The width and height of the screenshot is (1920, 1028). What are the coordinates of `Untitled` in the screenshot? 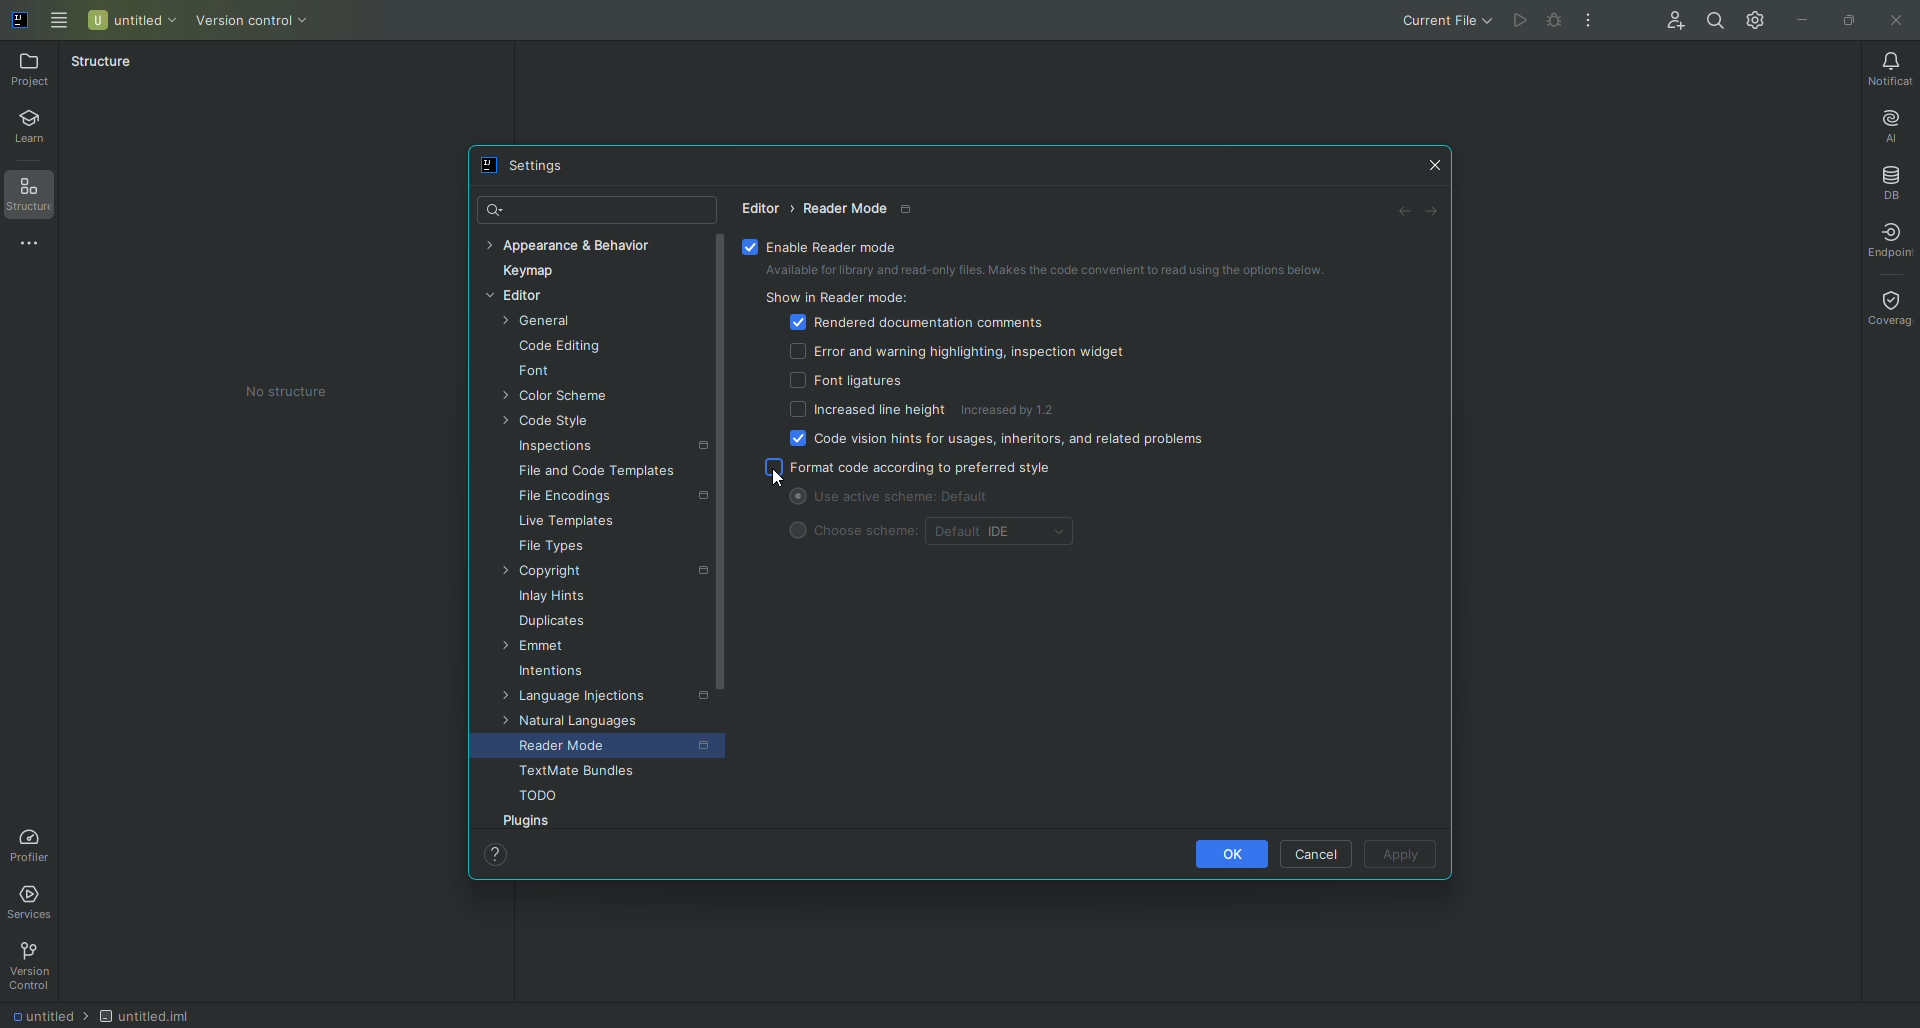 It's located at (130, 21).